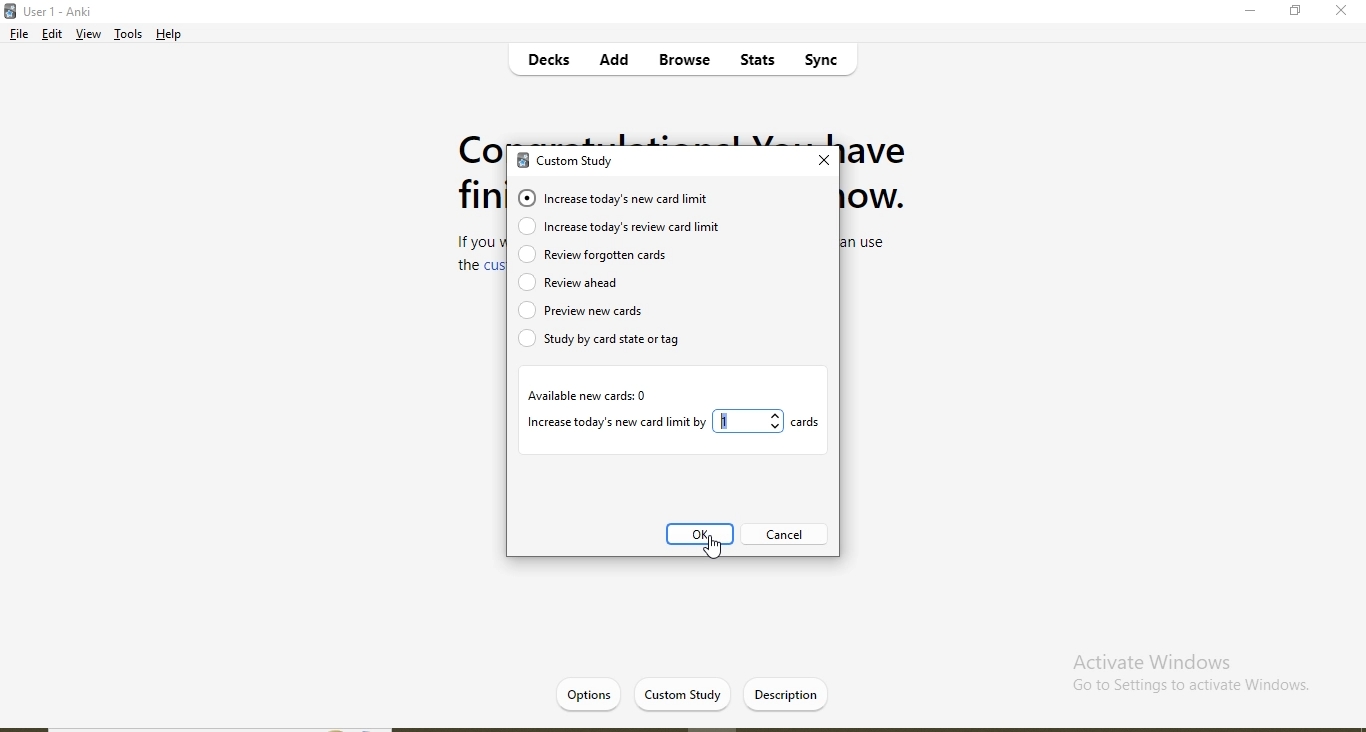  Describe the element at coordinates (643, 281) in the screenshot. I see `review ahead` at that location.